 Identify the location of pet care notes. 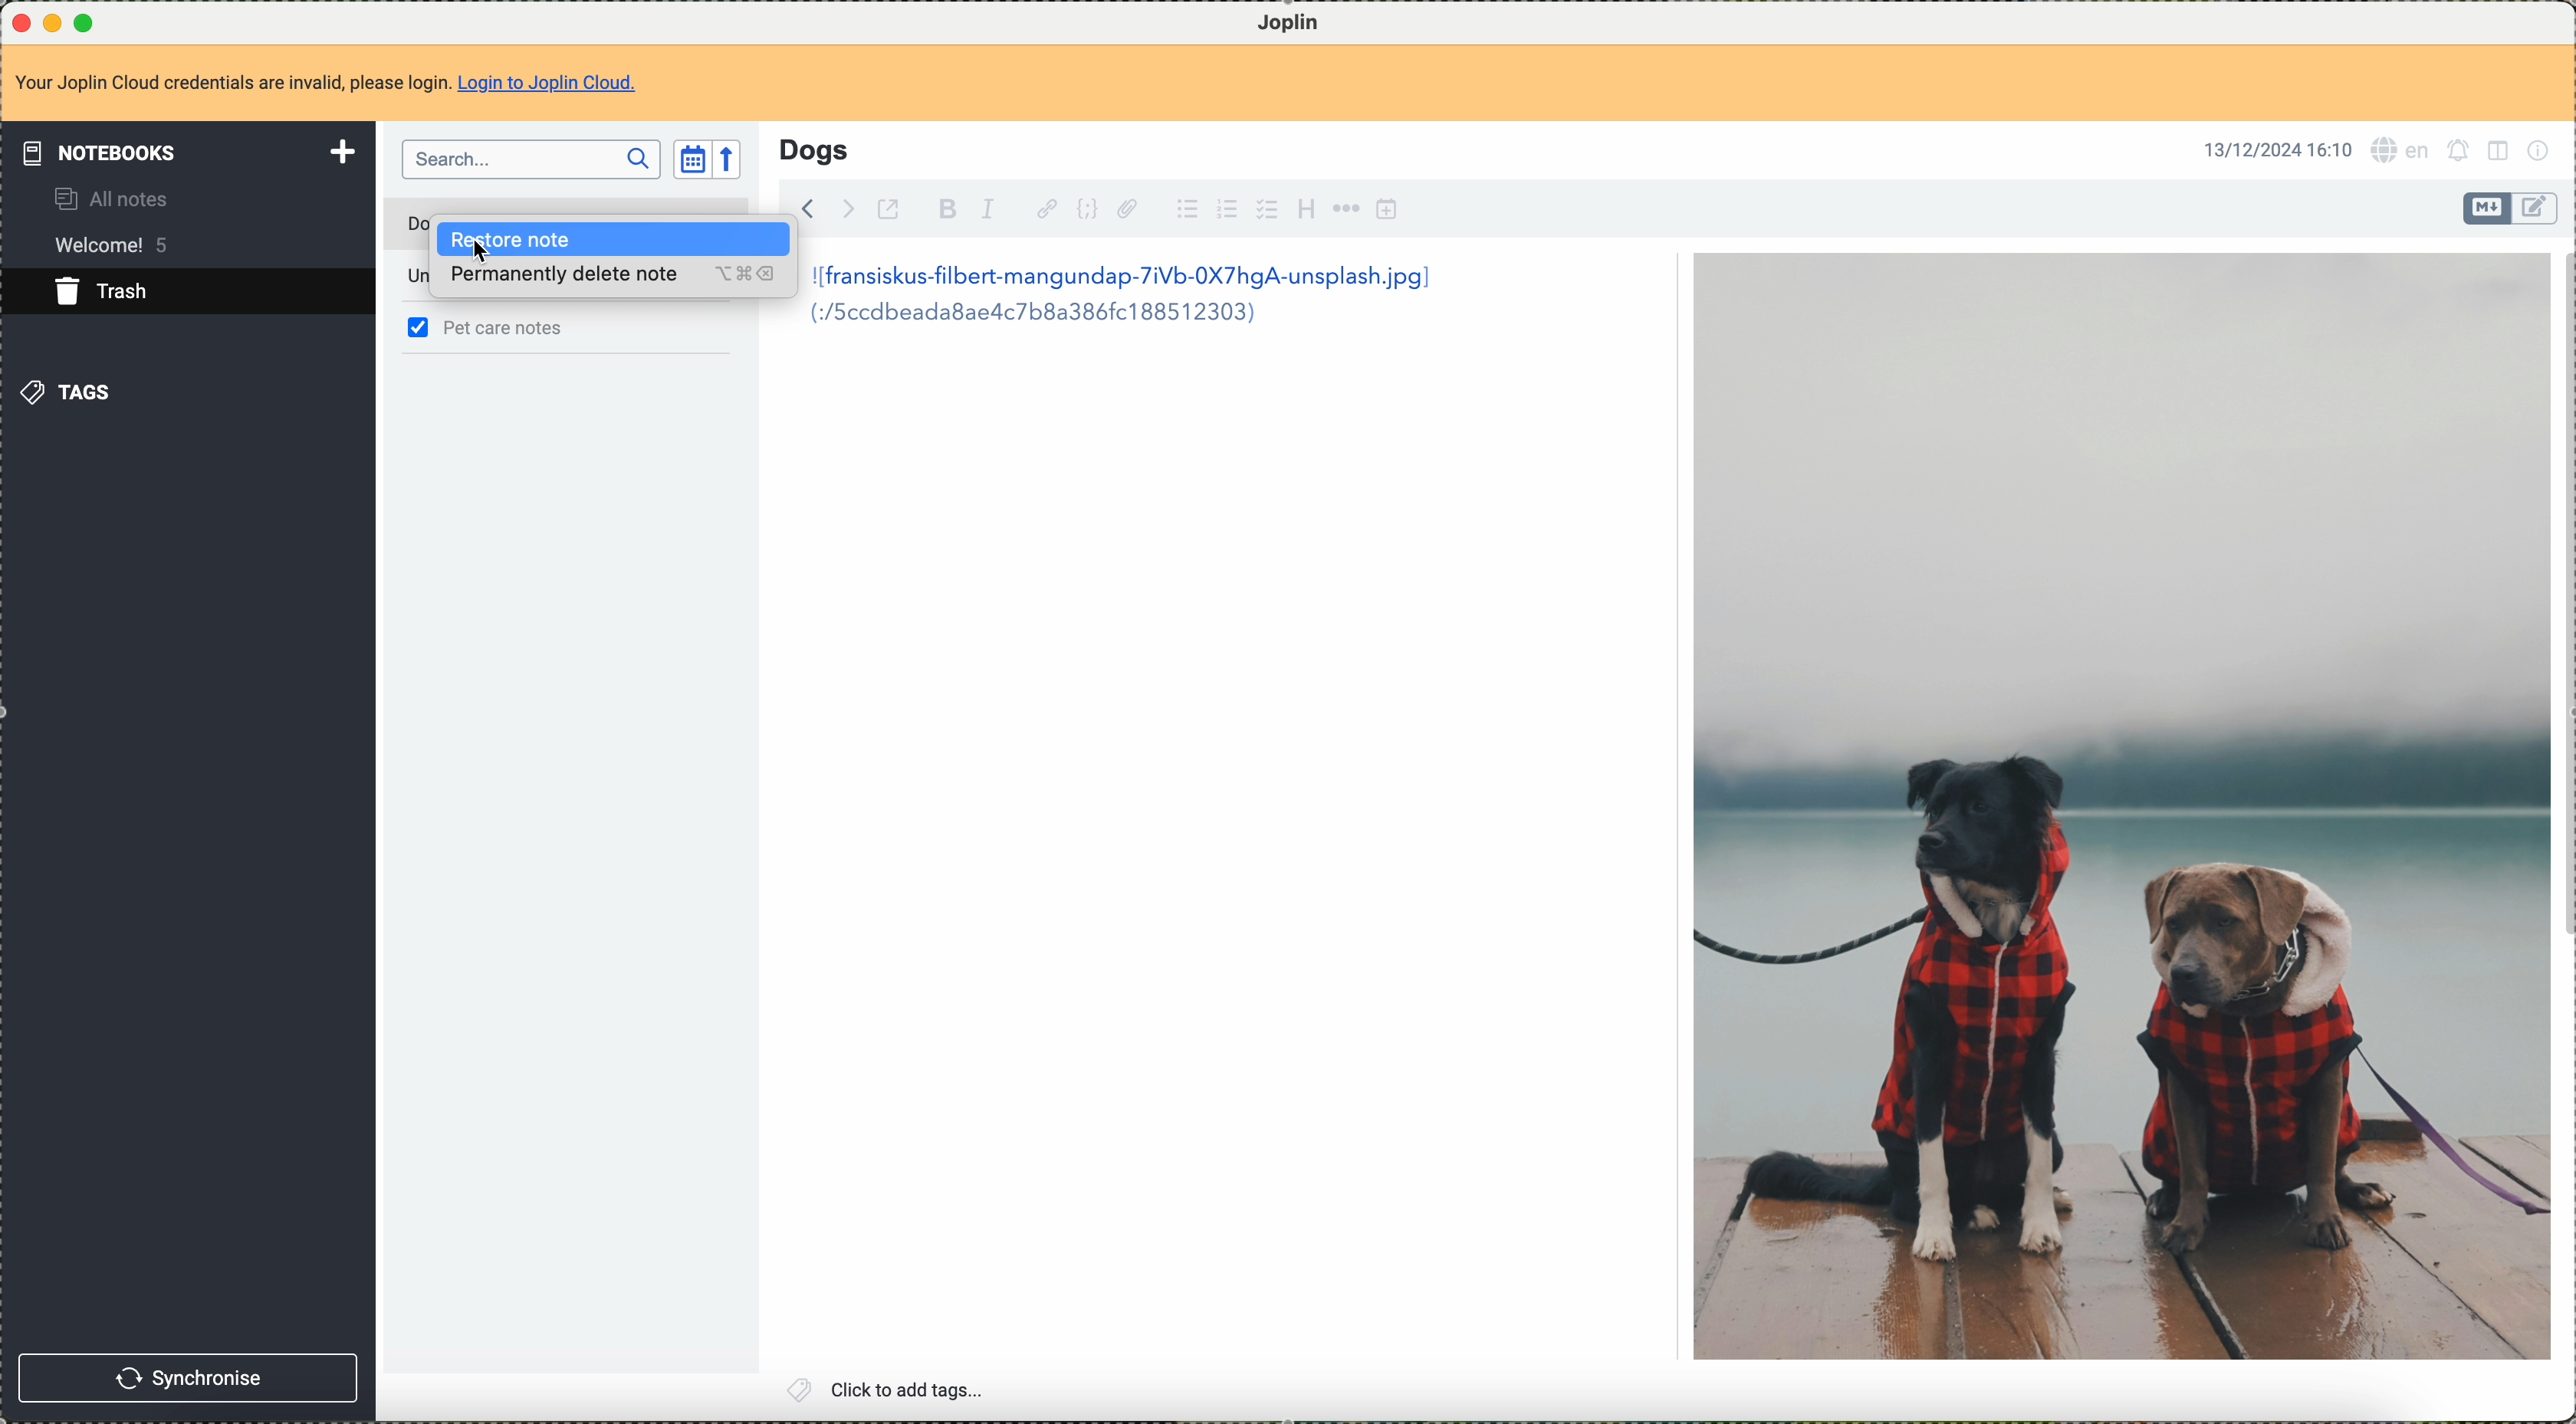
(509, 328).